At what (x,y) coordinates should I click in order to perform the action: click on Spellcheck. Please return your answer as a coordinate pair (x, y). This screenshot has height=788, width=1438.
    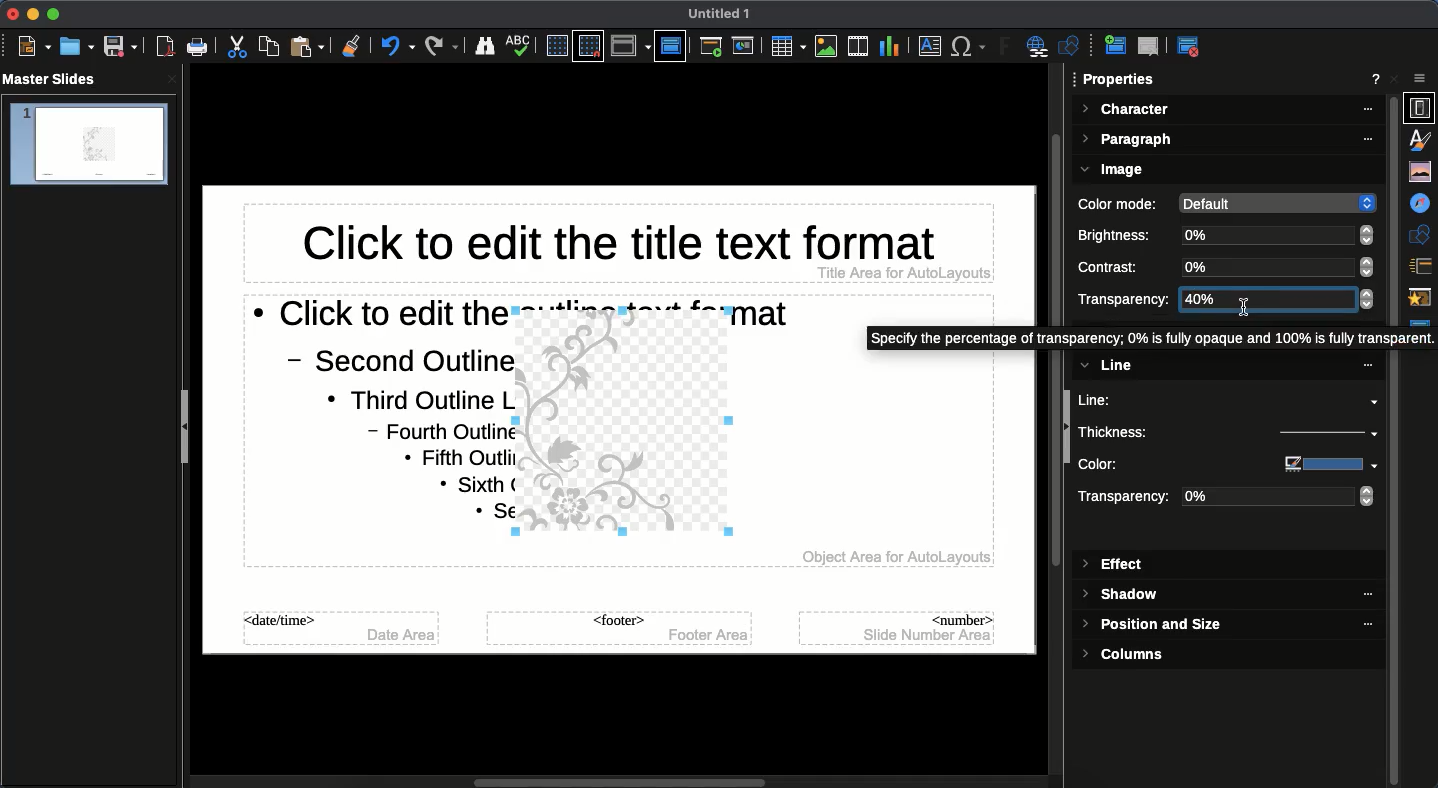
    Looking at the image, I should click on (519, 44).